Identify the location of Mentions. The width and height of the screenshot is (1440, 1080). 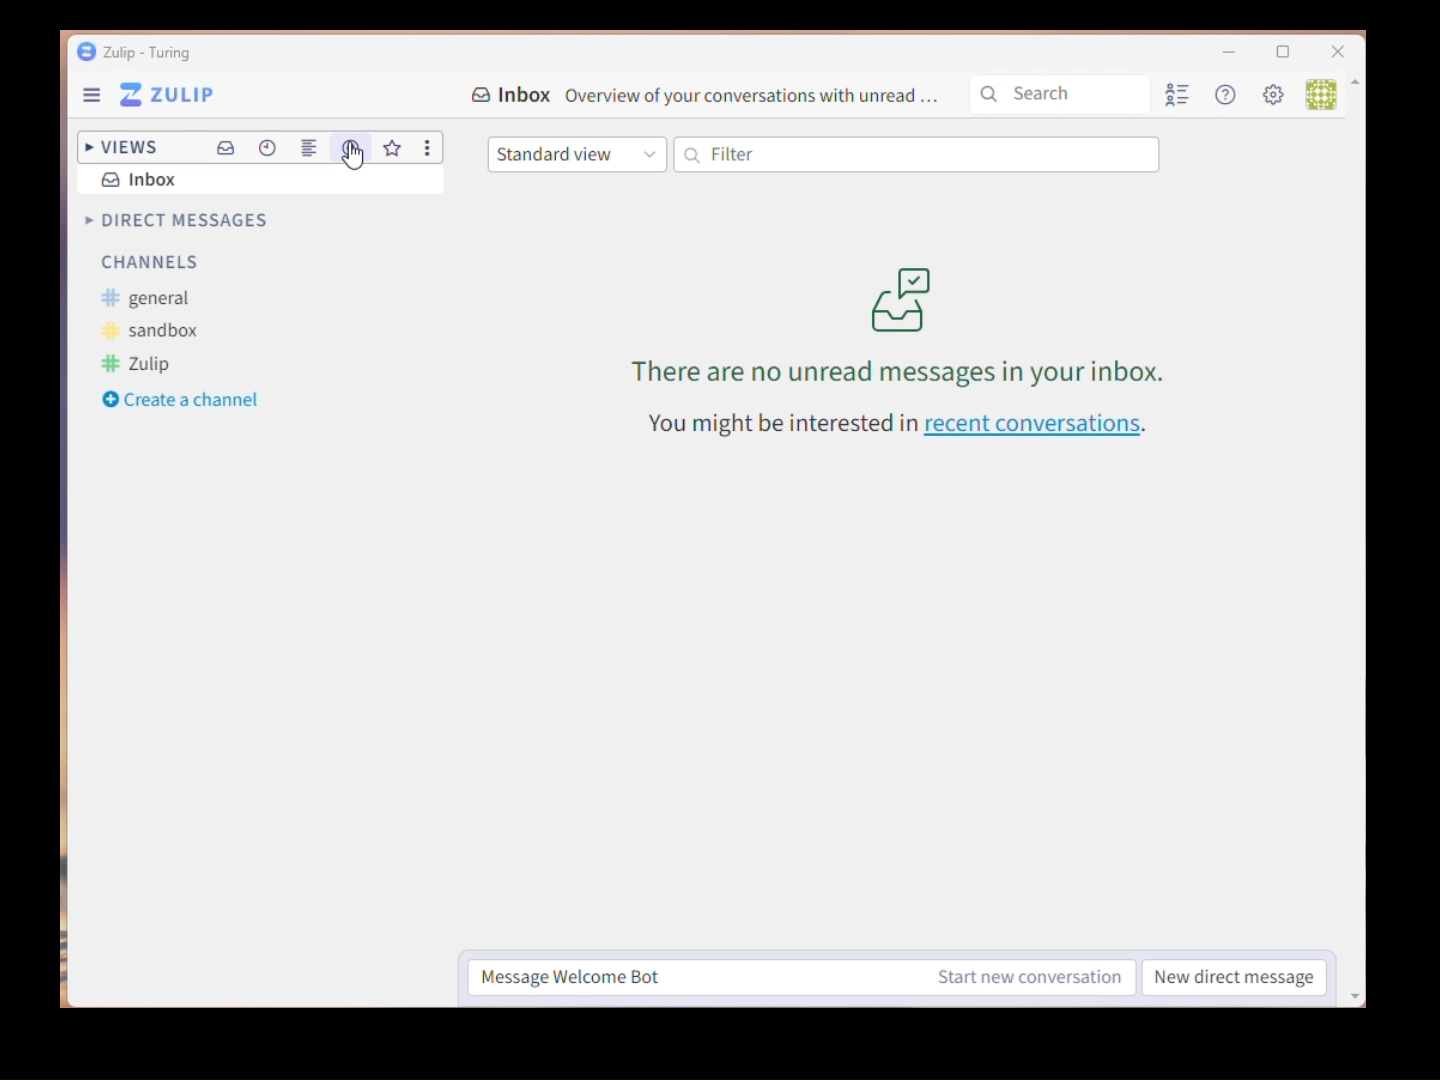
(349, 147).